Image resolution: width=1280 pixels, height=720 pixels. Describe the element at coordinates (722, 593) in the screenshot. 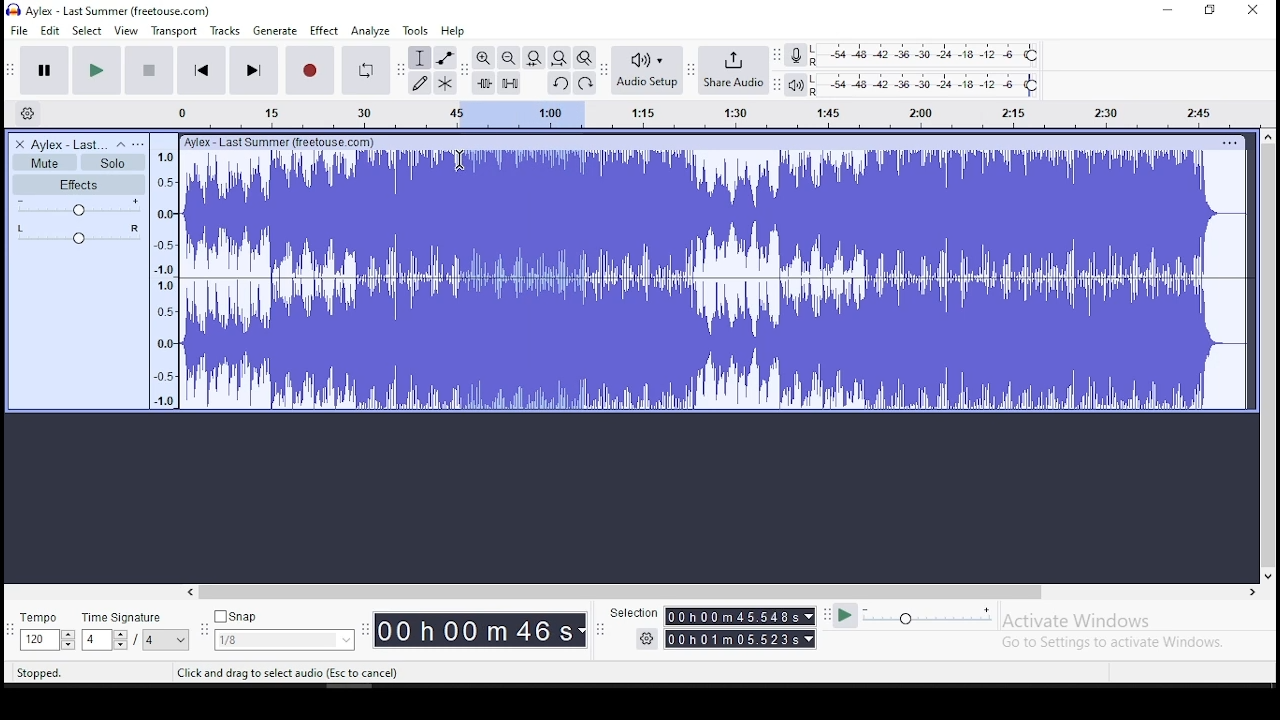

I see `scroll bar` at that location.